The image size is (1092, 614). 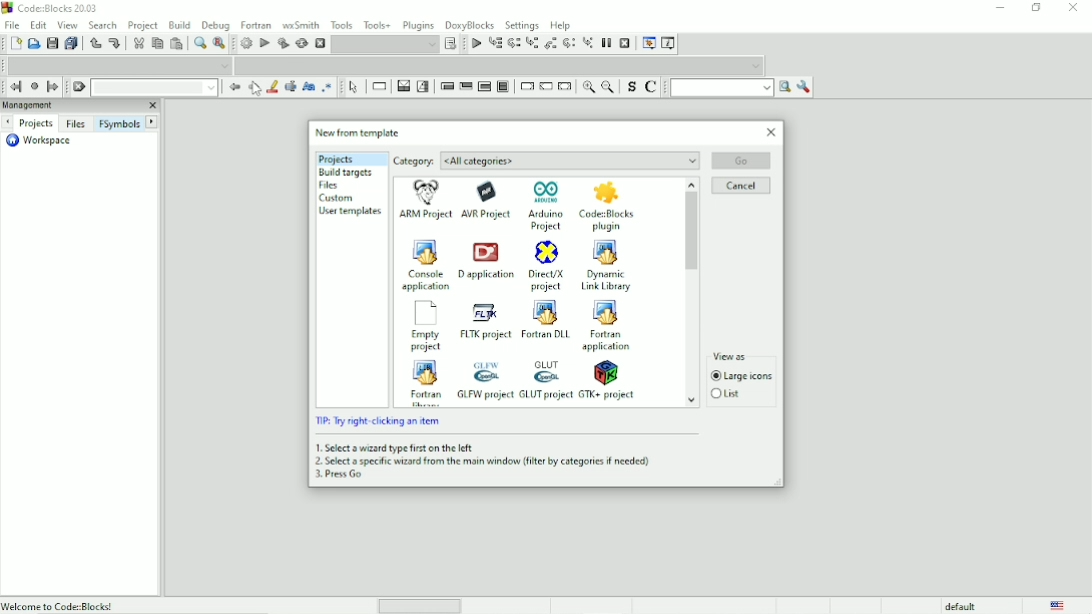 I want to click on Selected text, so click(x=290, y=87).